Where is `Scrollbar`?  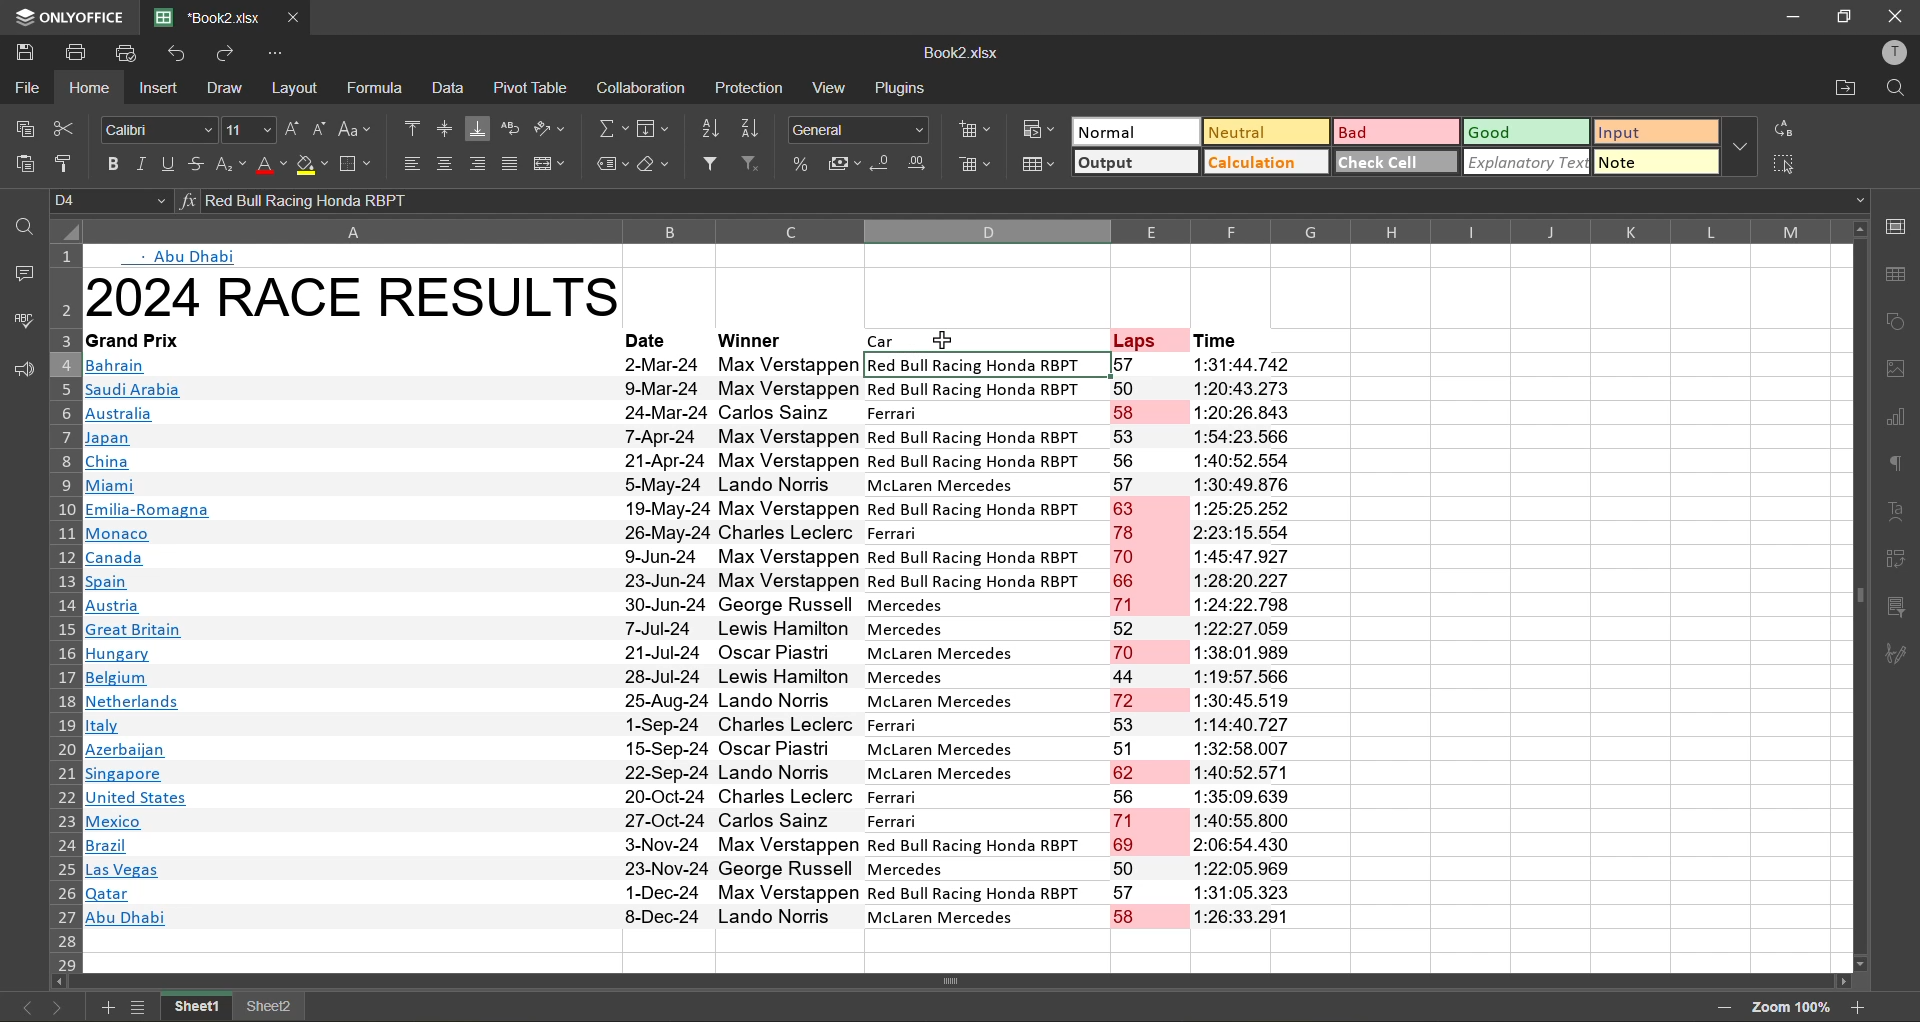
Scrollbar is located at coordinates (1848, 590).